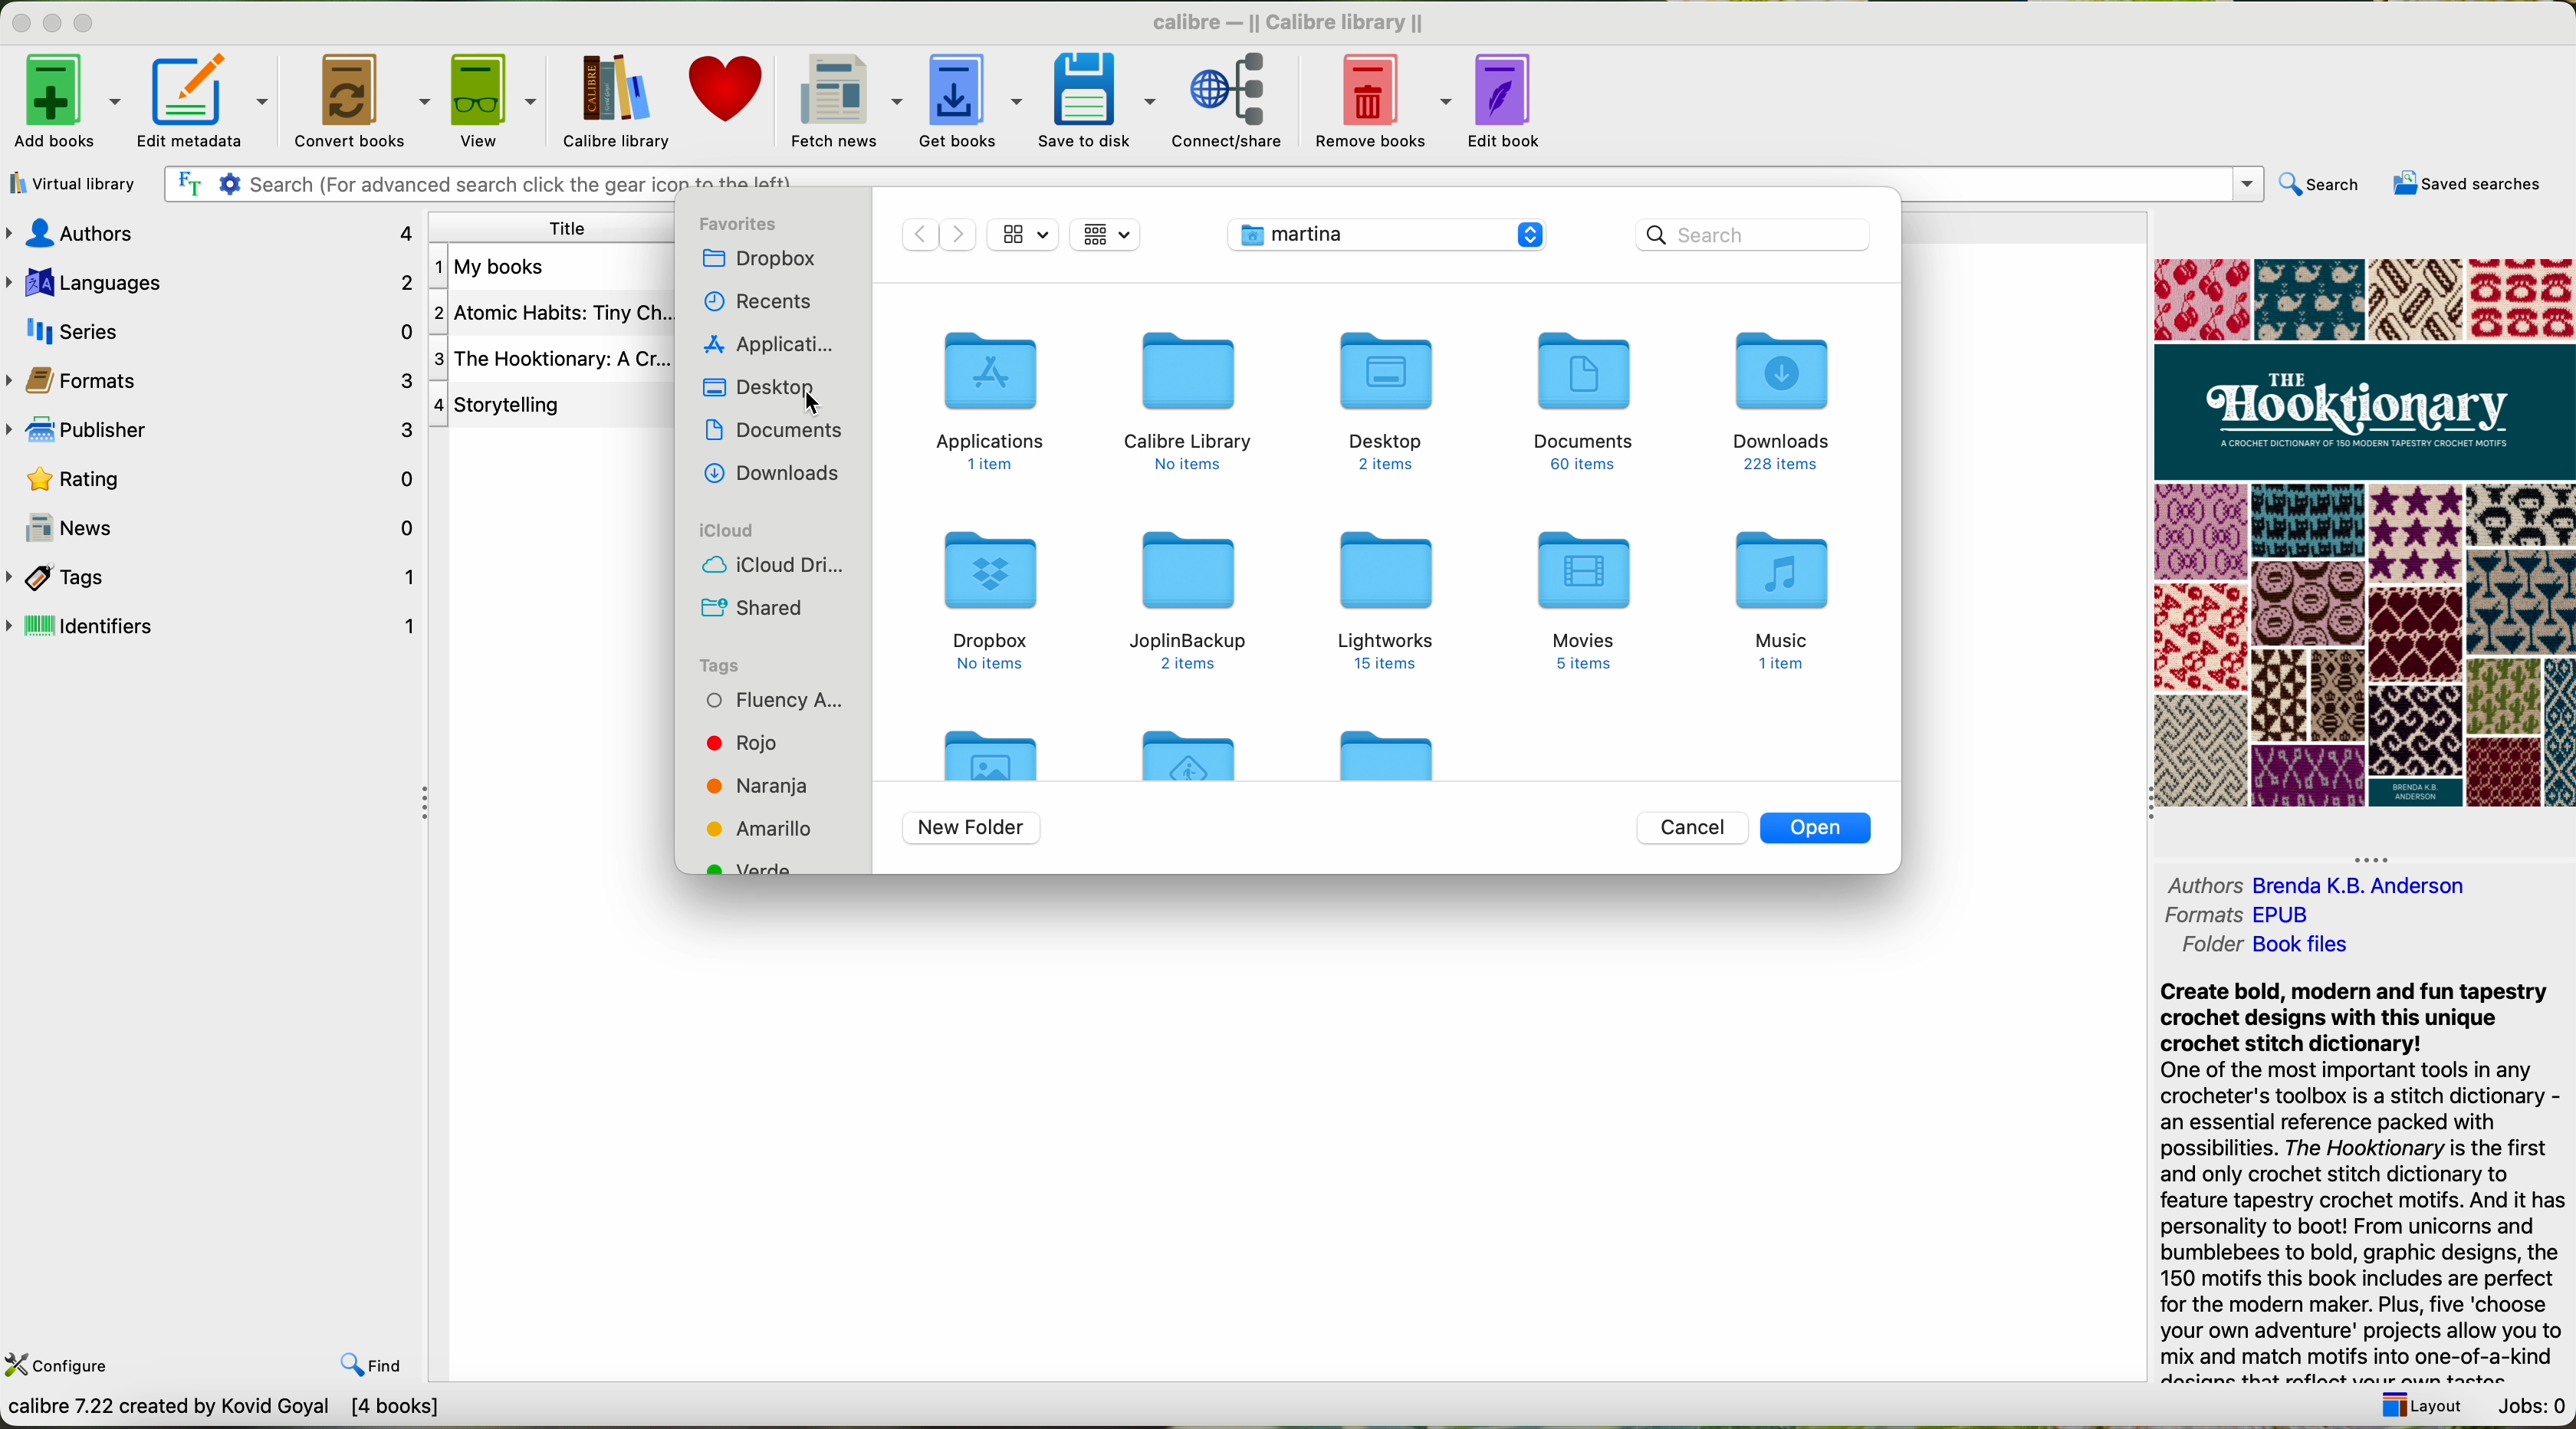 The image size is (2576, 1429). What do you see at coordinates (2199, 885) in the screenshot?
I see `authors` at bounding box center [2199, 885].